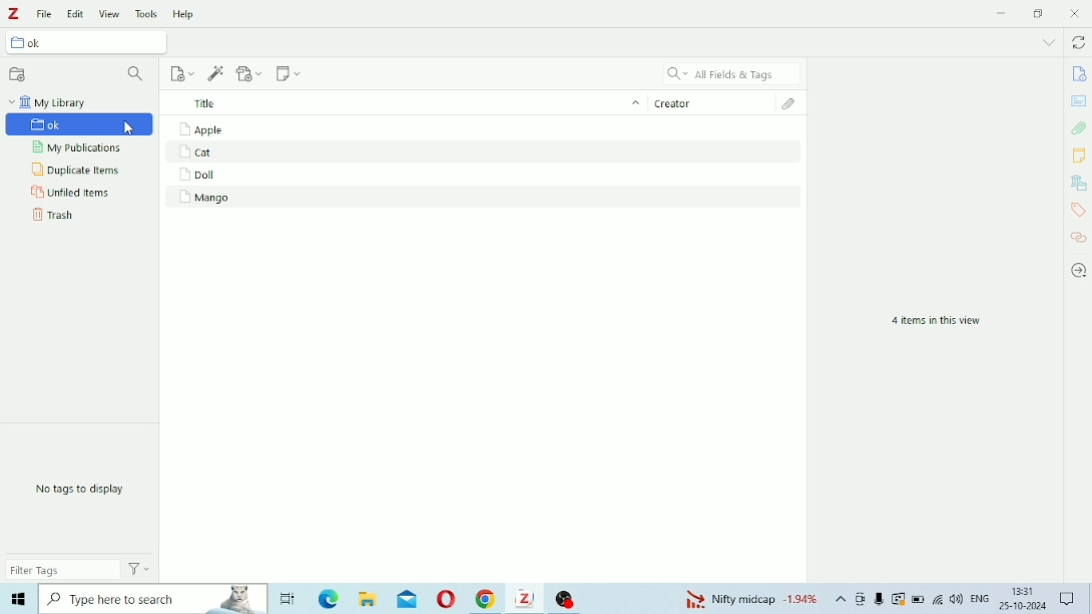  Describe the element at coordinates (841, 599) in the screenshot. I see `Show hidden icons` at that location.